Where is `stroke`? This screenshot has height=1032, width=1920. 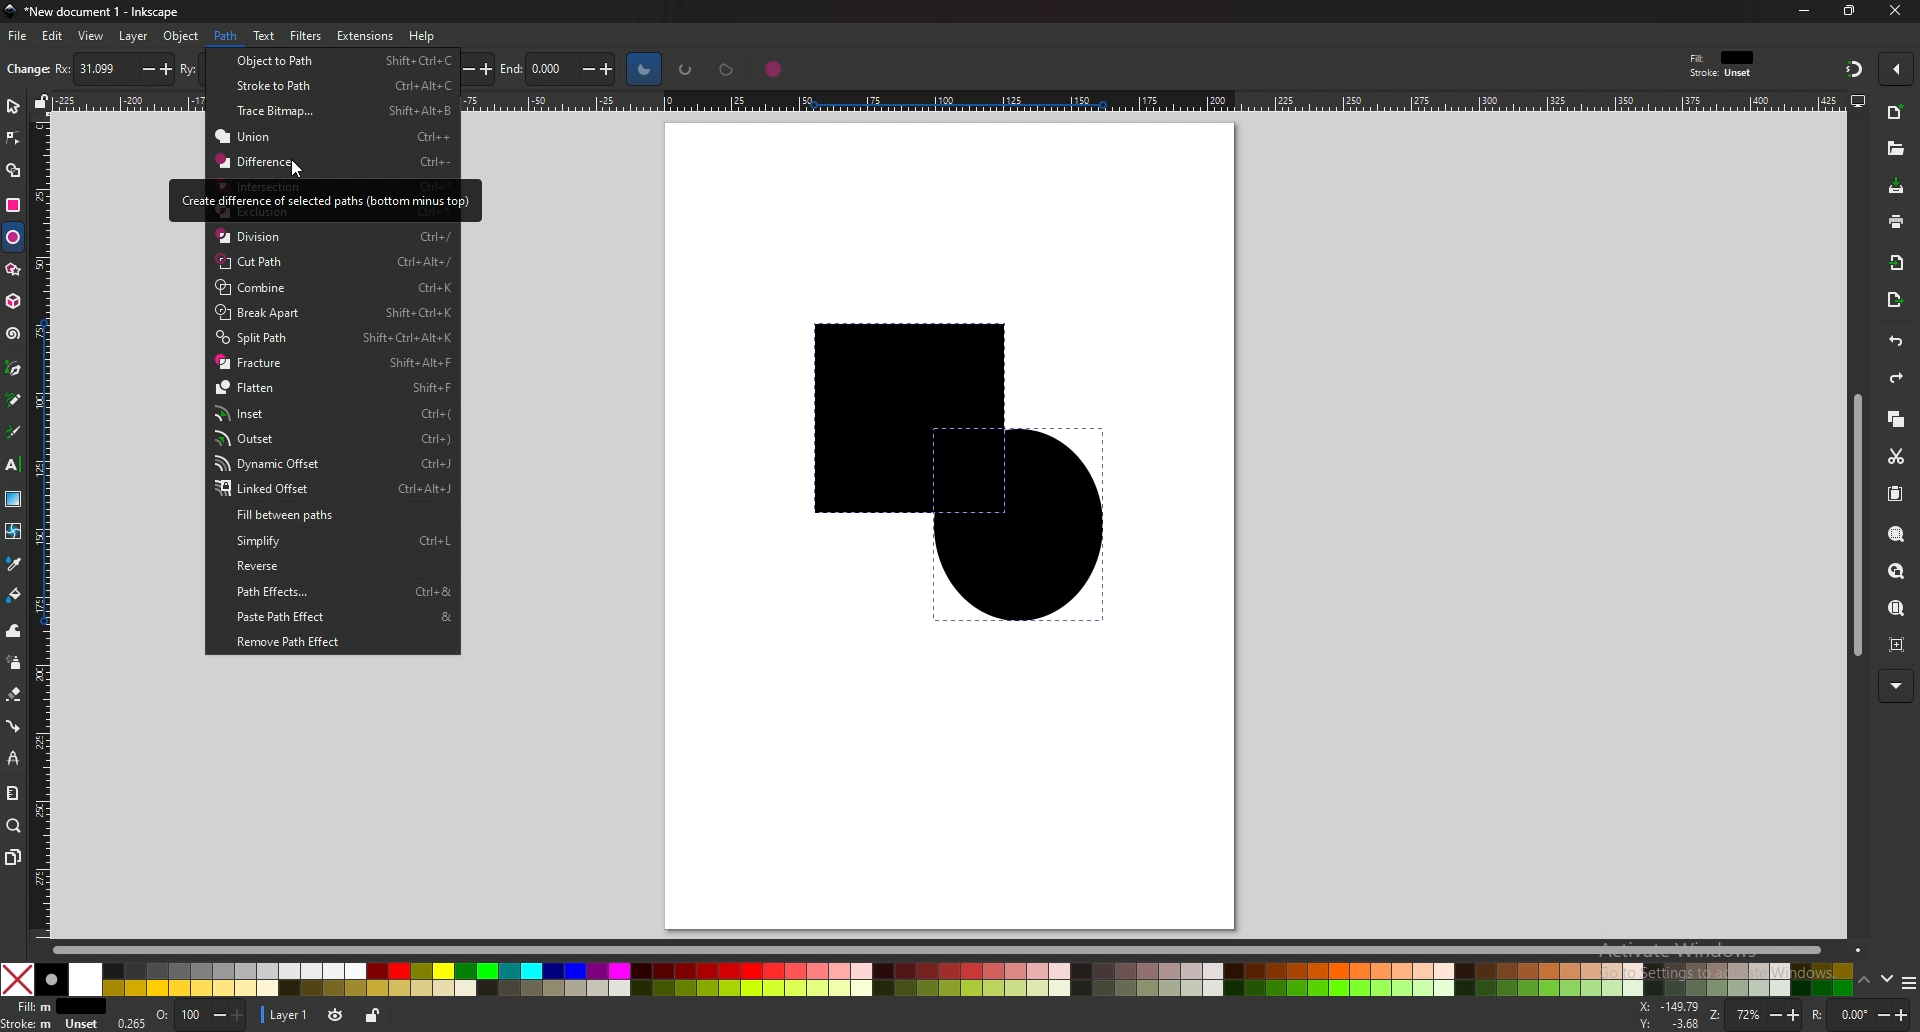 stroke is located at coordinates (53, 1025).